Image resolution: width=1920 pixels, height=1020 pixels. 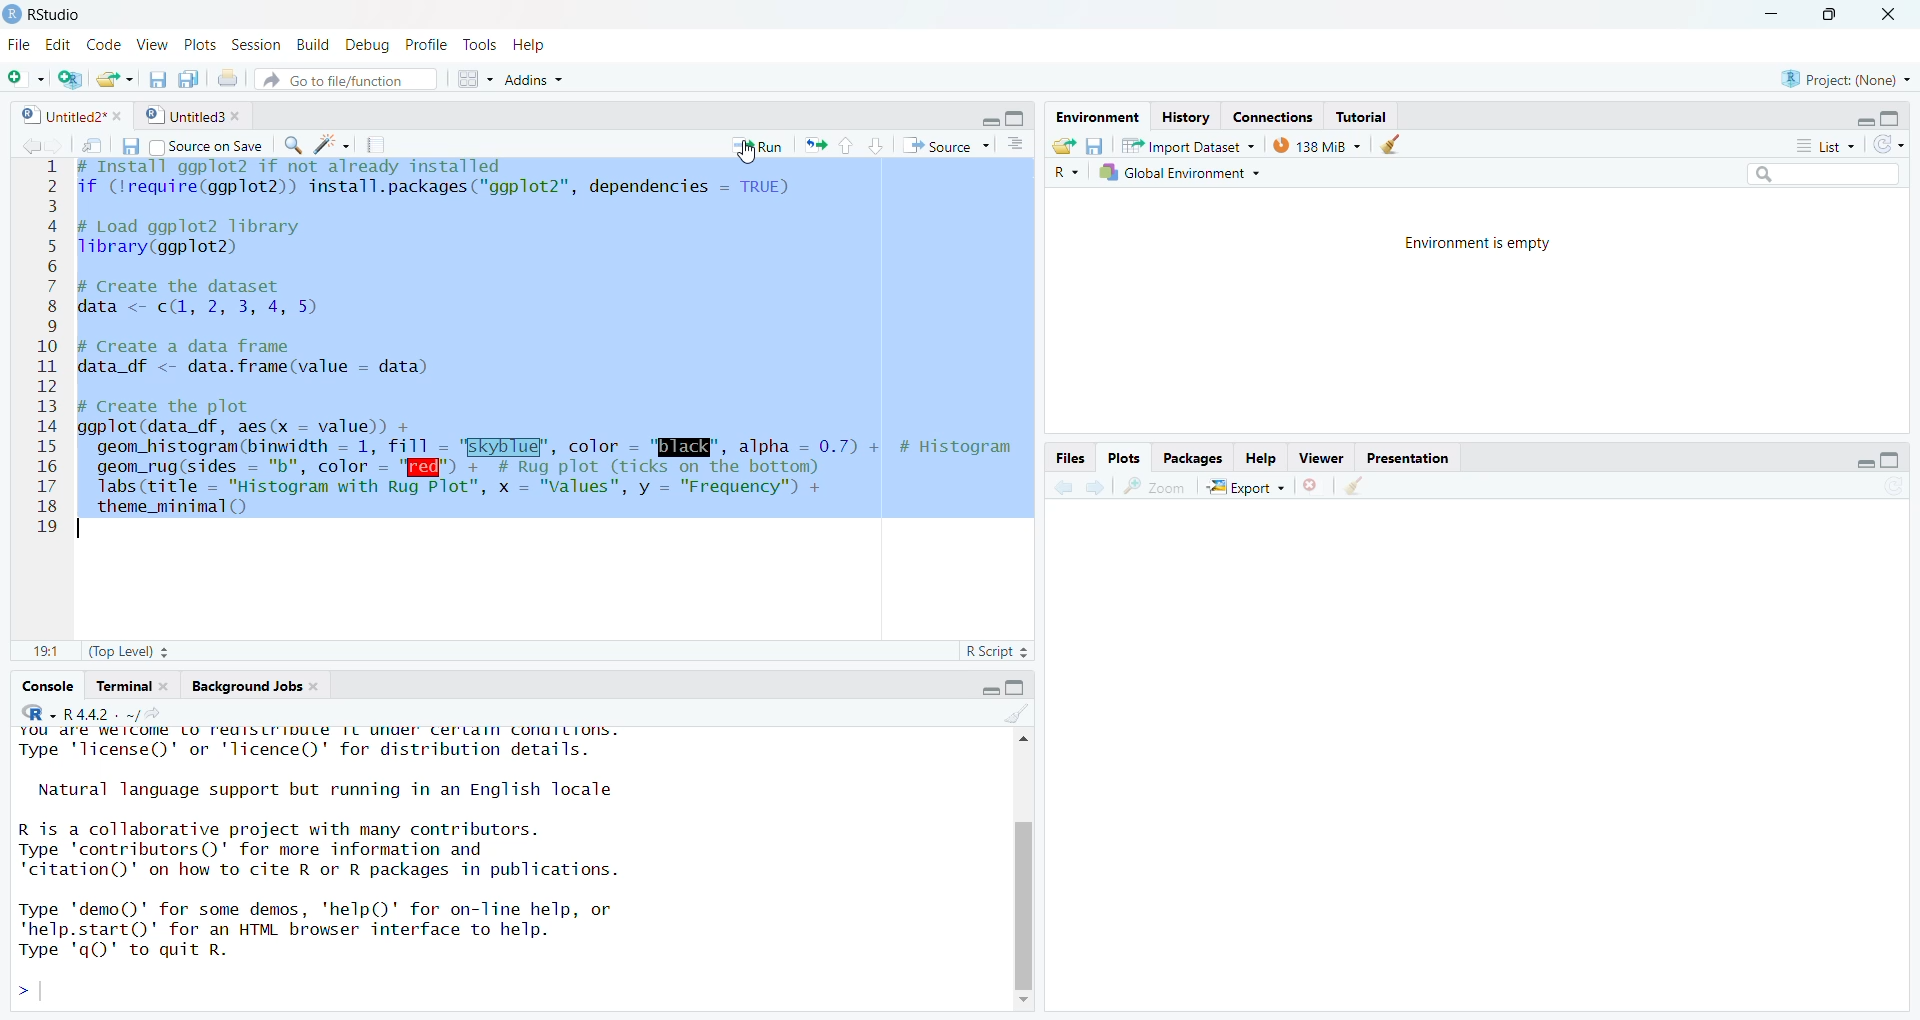 I want to click on Presentation, so click(x=1420, y=456).